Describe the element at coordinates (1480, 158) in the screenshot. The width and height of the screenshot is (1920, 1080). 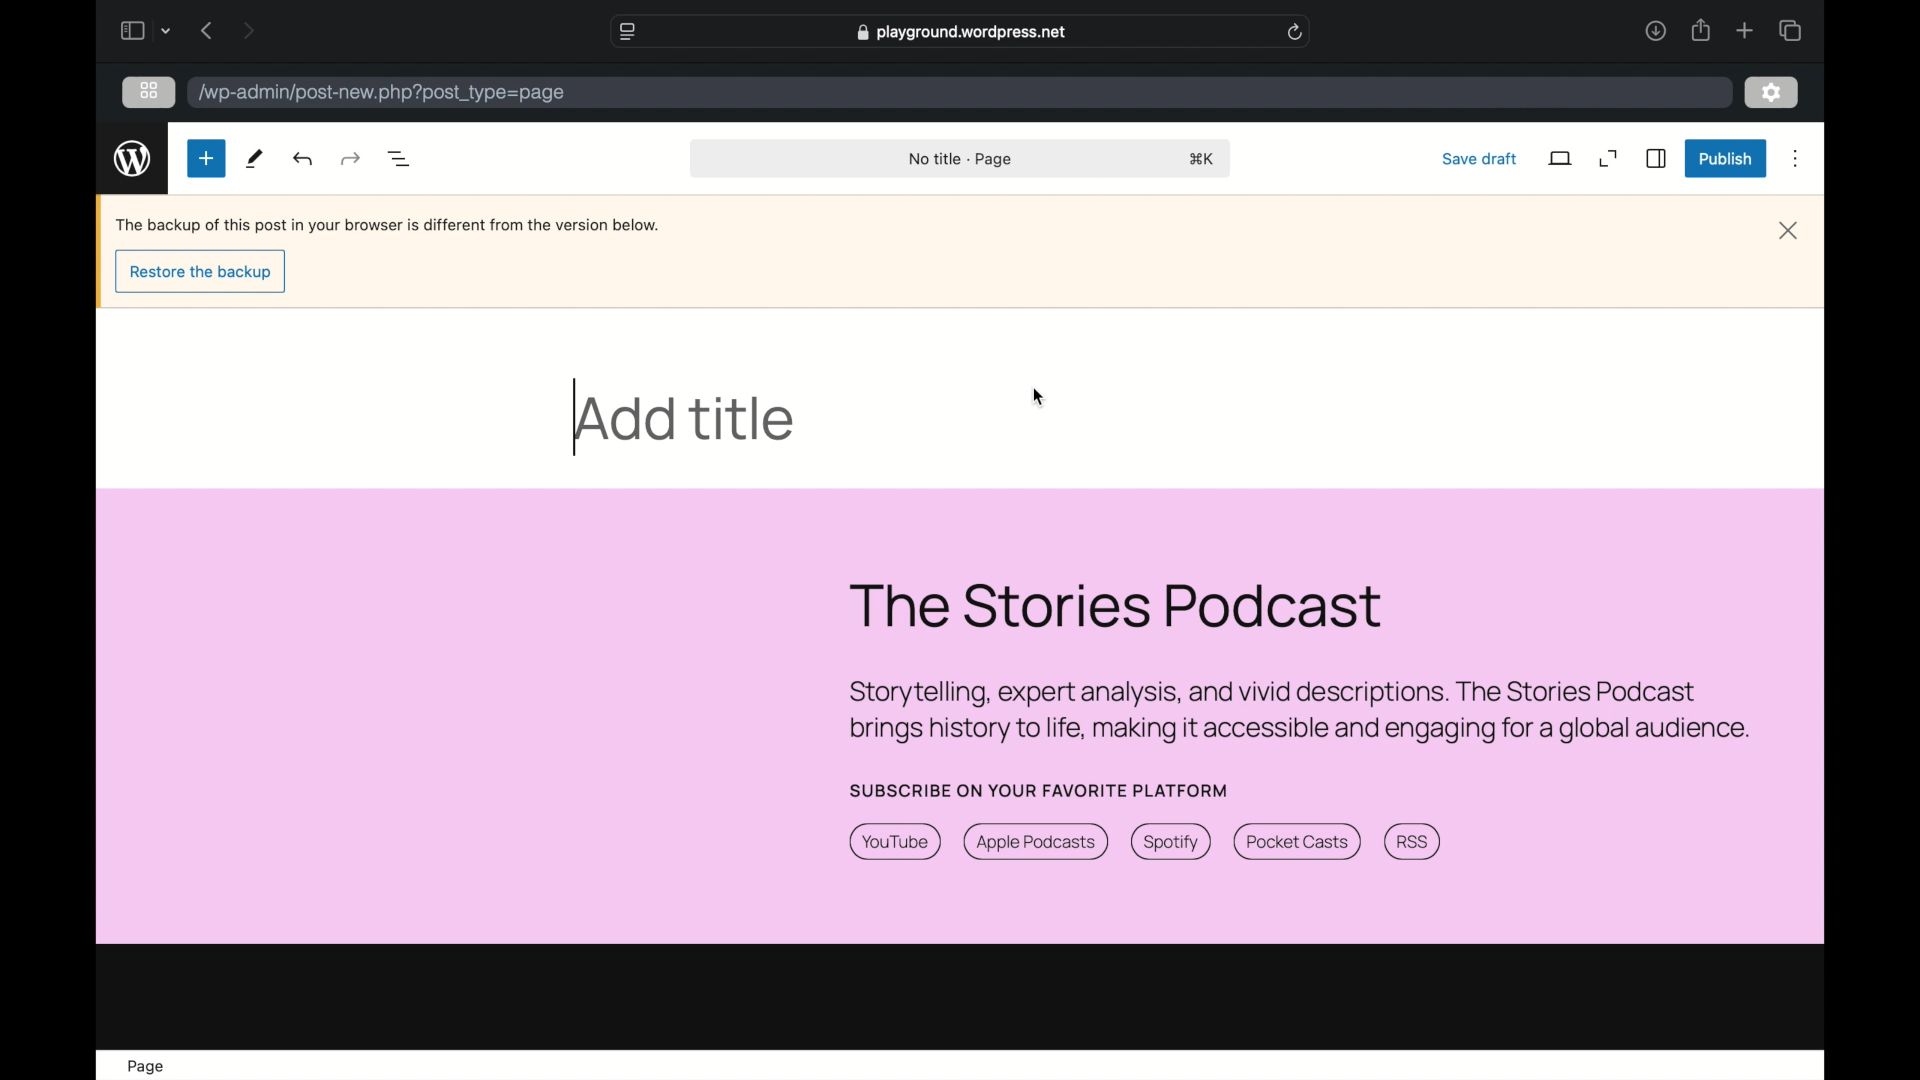
I see `save draft` at that location.